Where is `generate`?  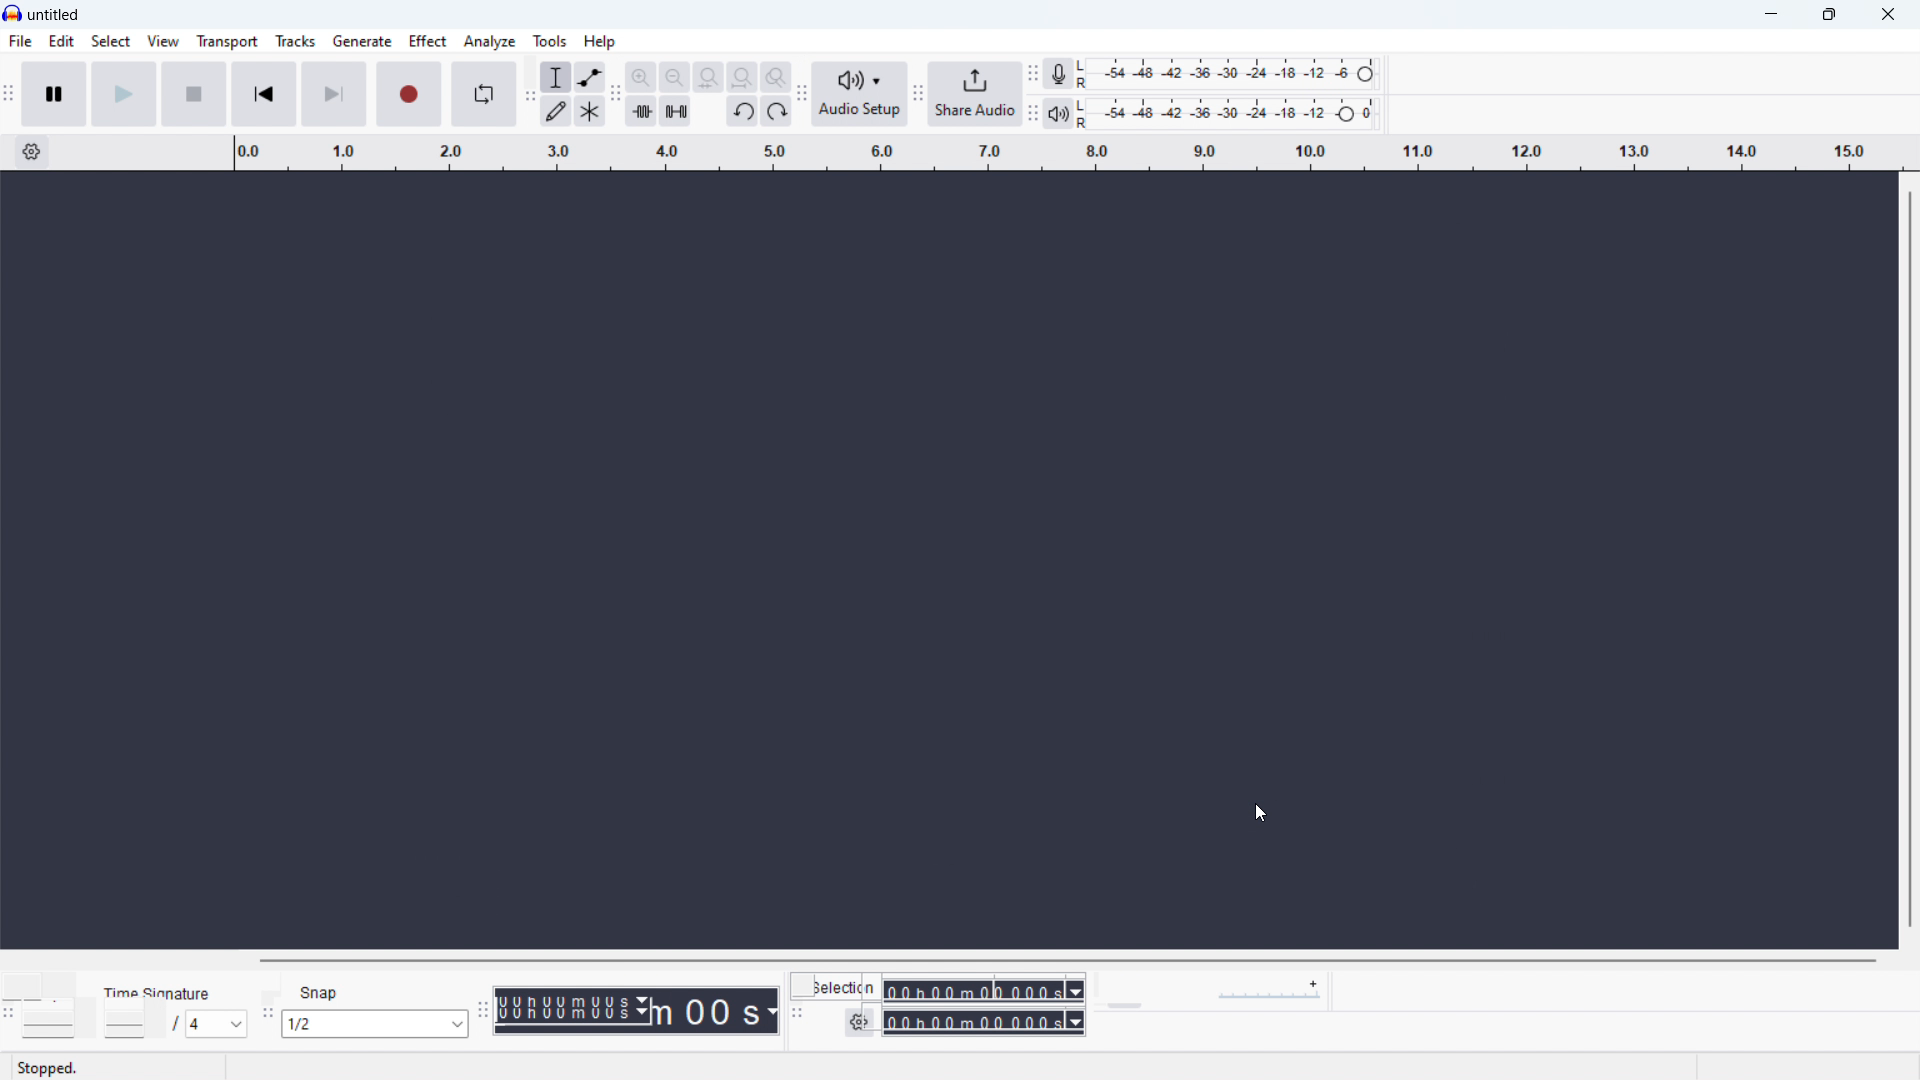 generate is located at coordinates (362, 41).